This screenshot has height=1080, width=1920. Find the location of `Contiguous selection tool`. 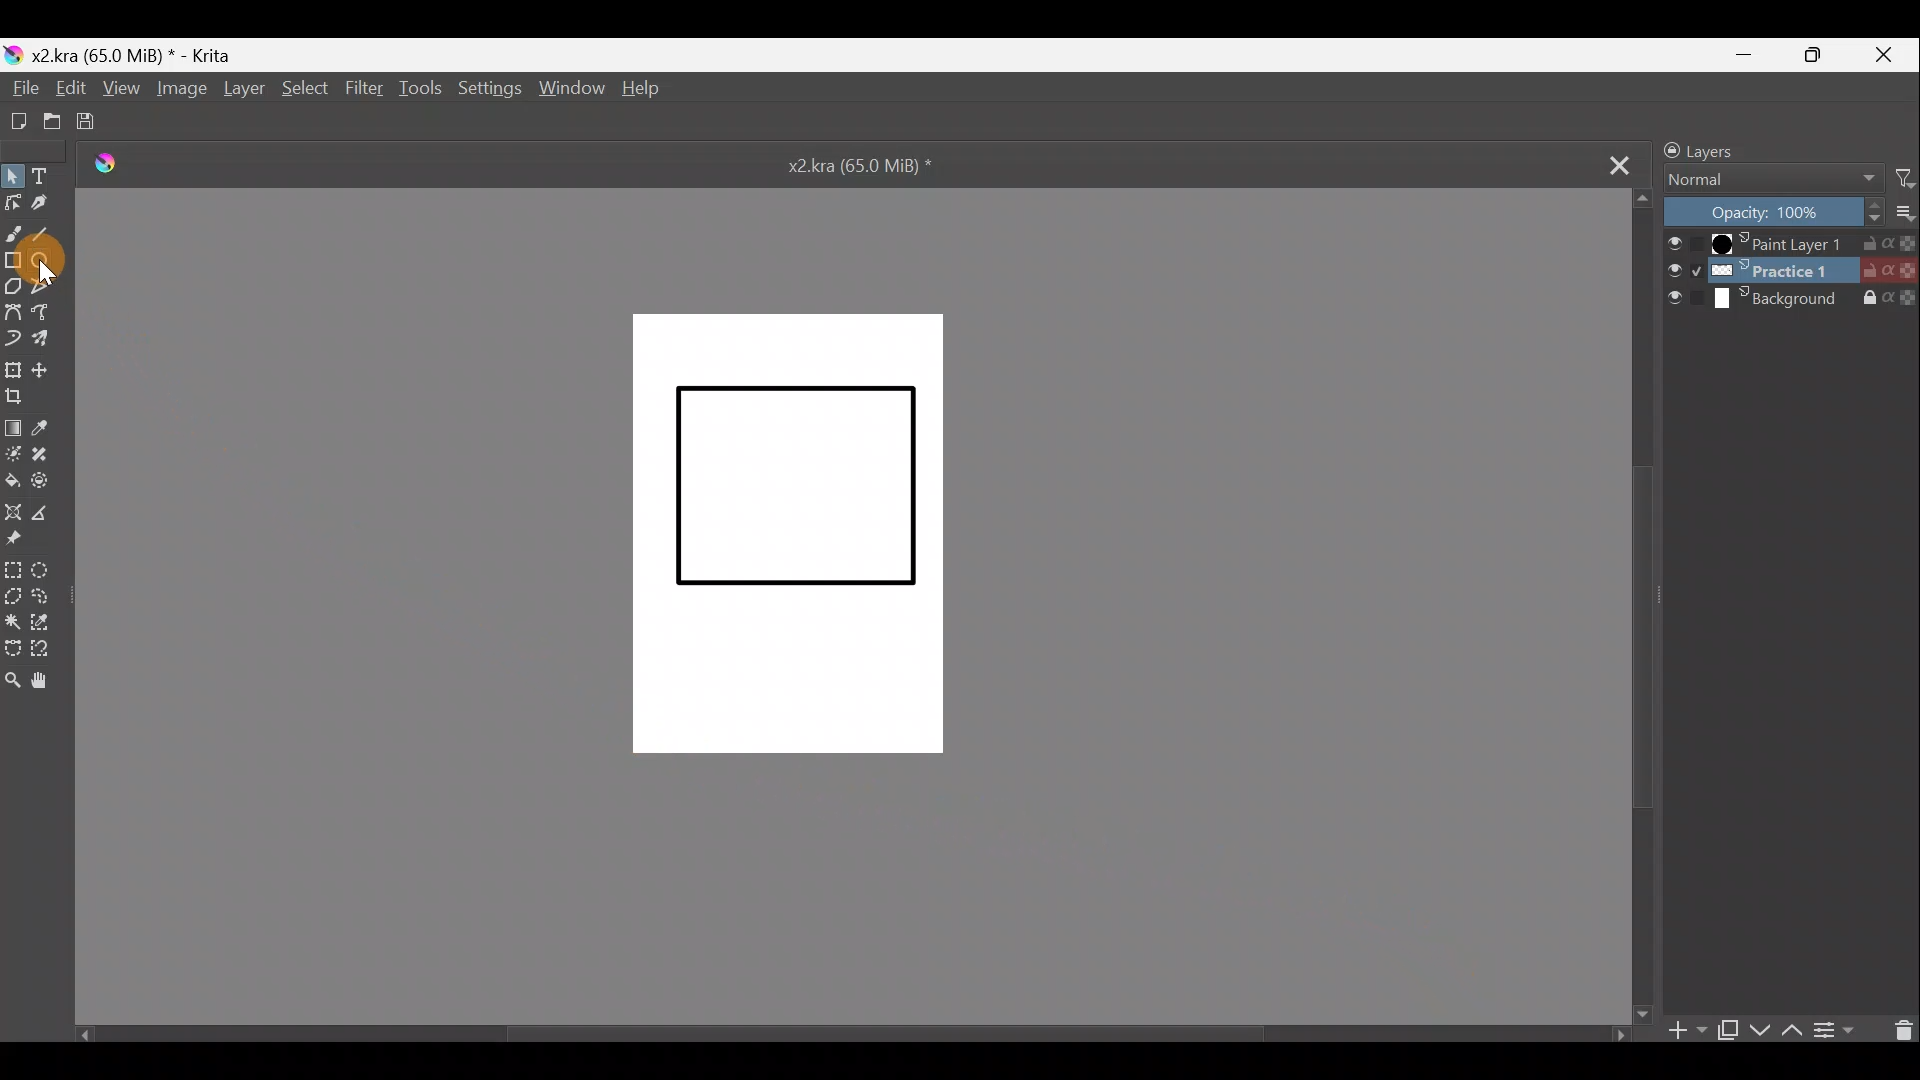

Contiguous selection tool is located at coordinates (12, 619).